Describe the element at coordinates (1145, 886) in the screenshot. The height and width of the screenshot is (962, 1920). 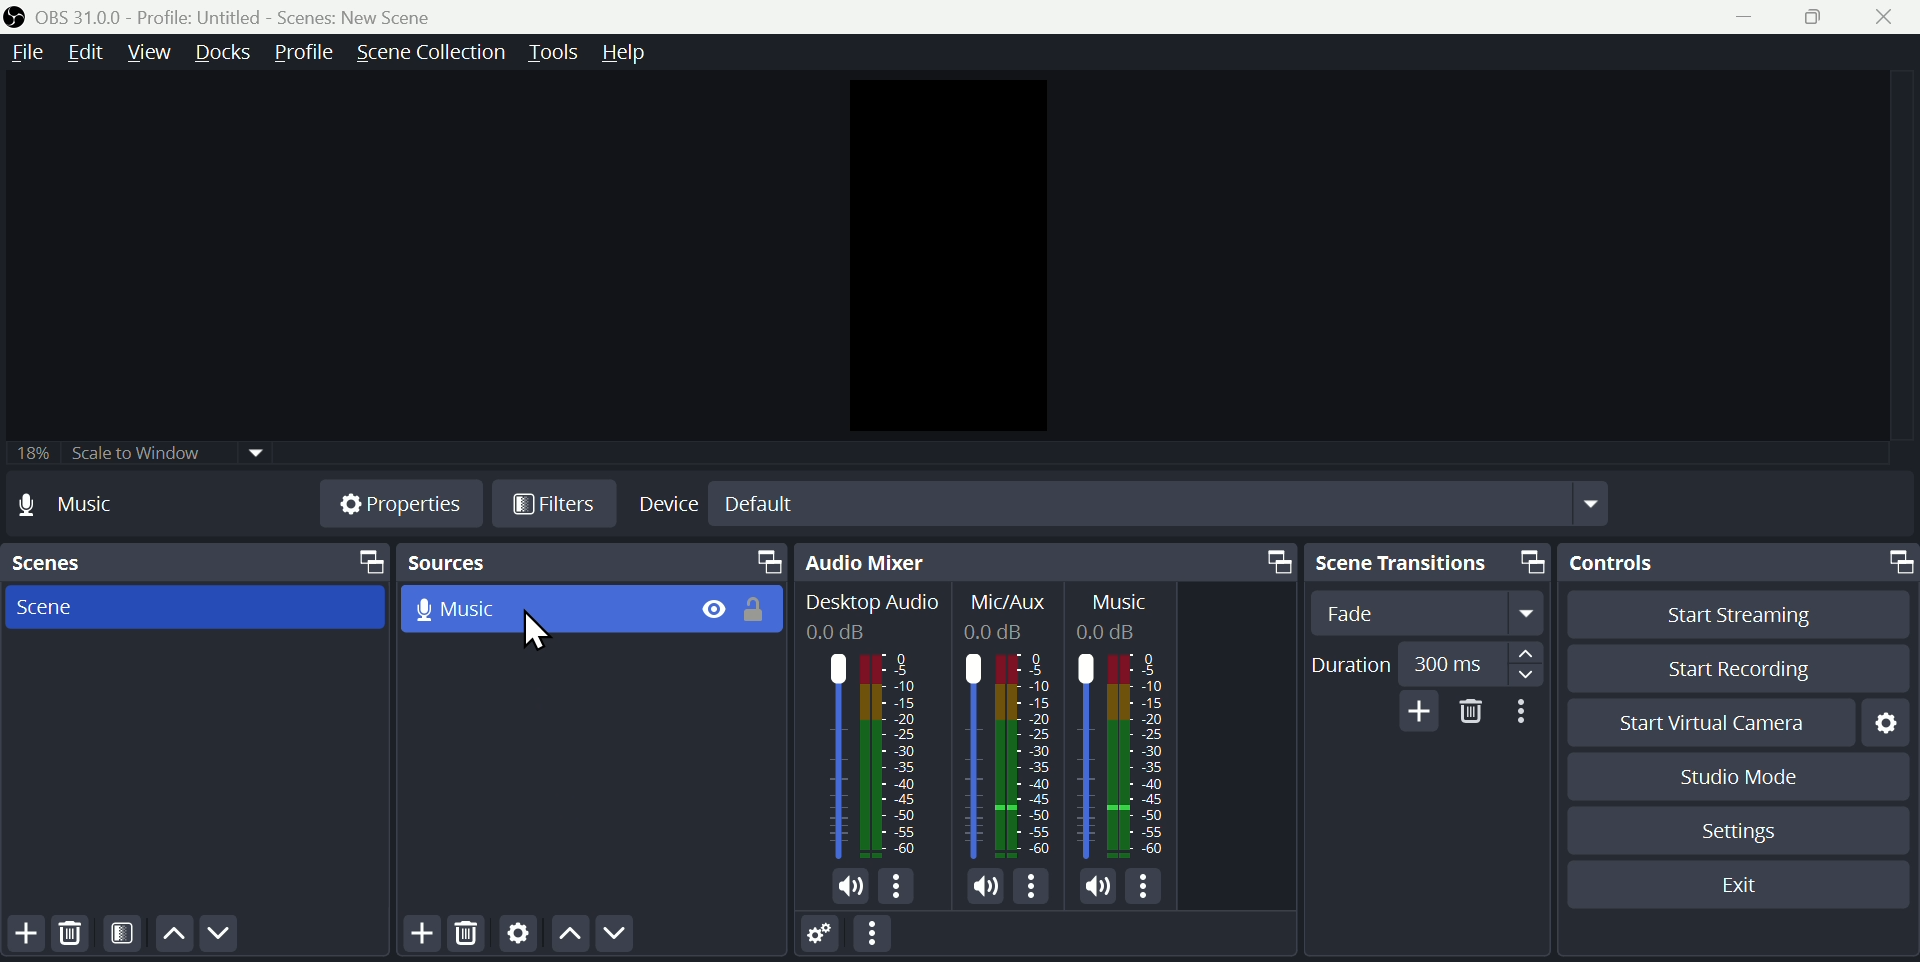
I see `Options` at that location.